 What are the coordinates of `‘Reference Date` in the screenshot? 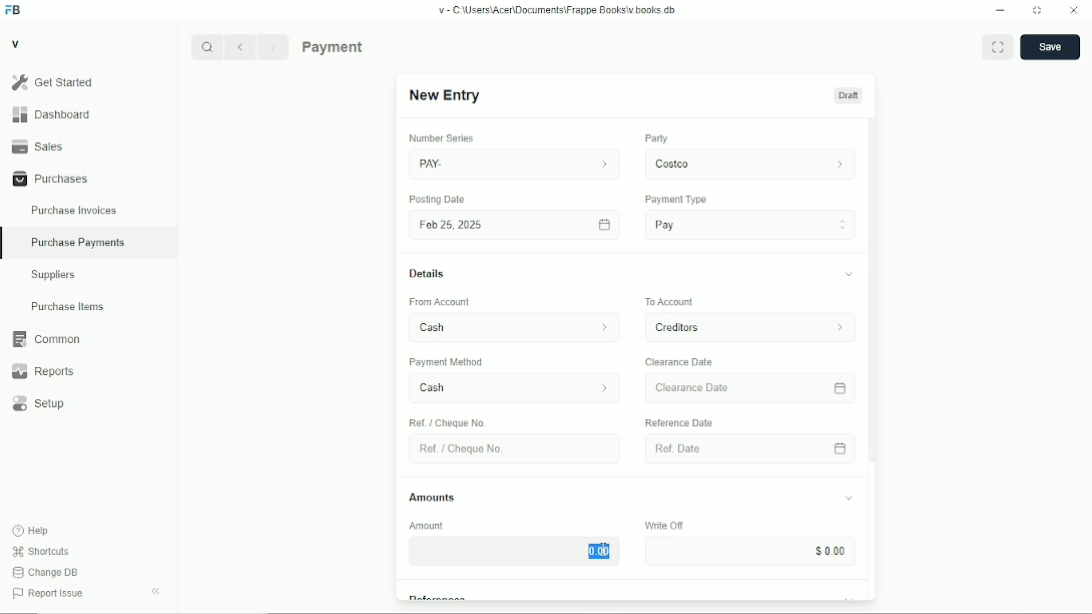 It's located at (682, 422).